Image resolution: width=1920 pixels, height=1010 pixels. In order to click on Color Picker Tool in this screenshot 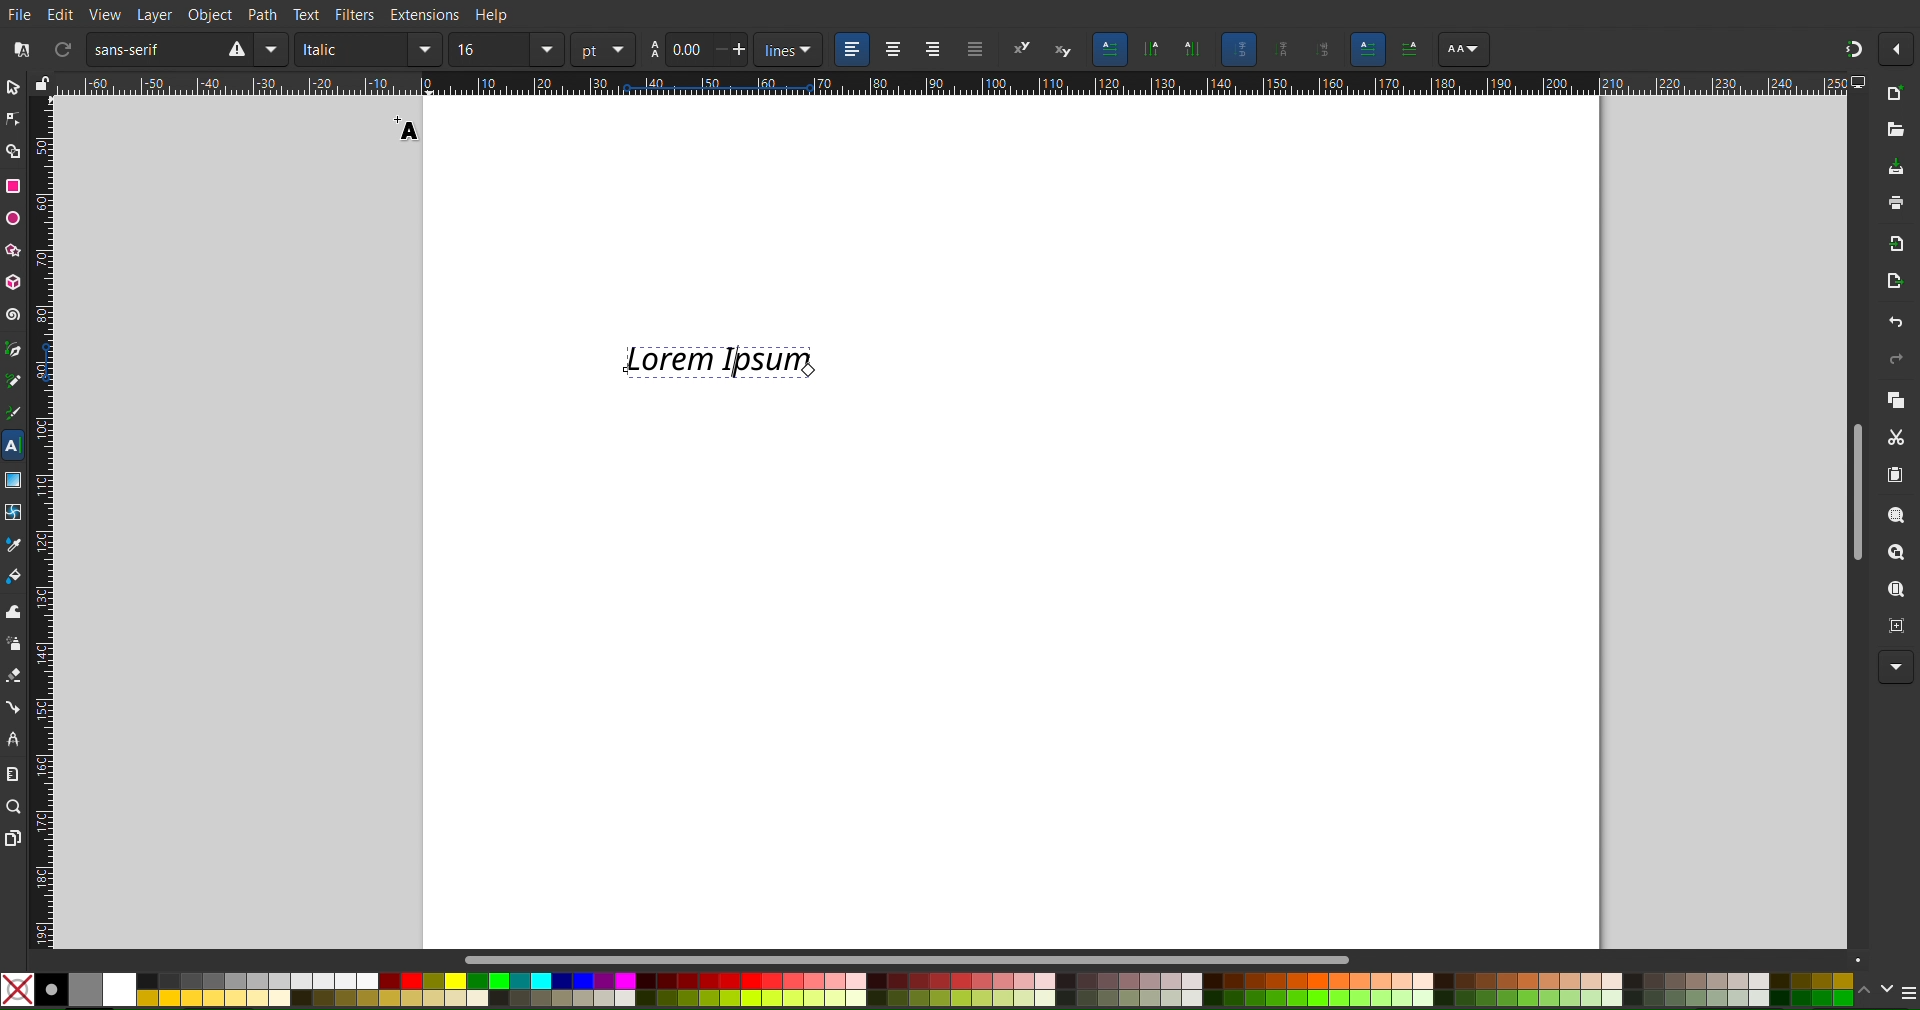, I will do `click(12, 545)`.